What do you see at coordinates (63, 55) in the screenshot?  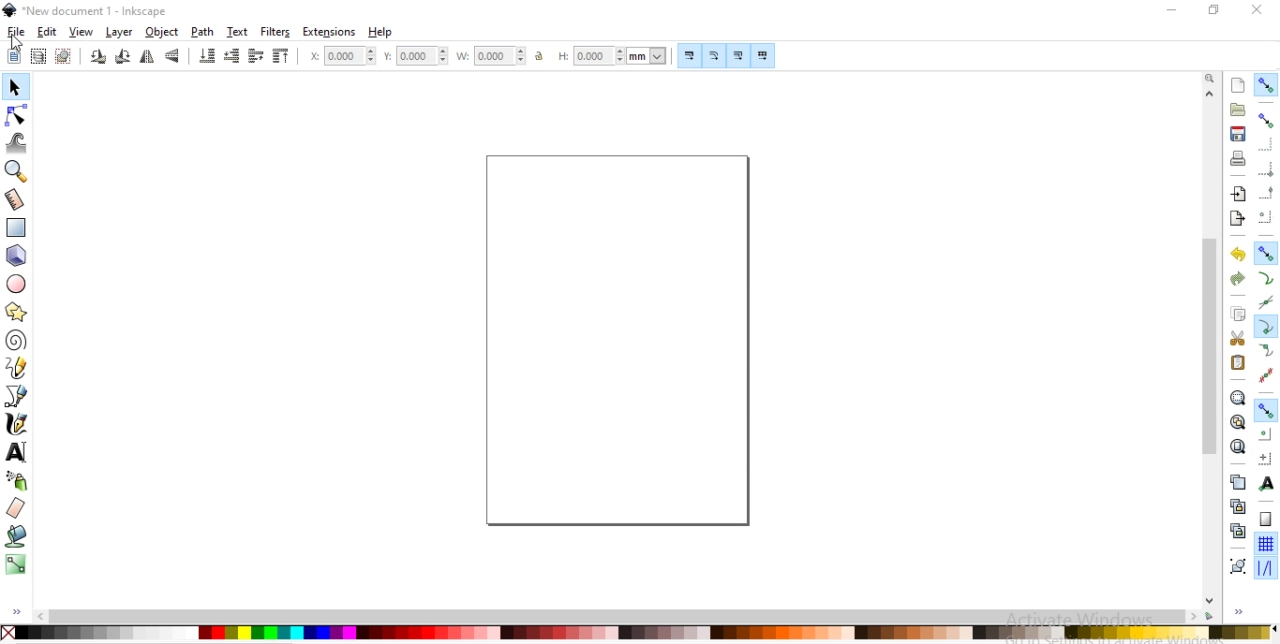 I see `deselct any selected objects or nodes` at bounding box center [63, 55].